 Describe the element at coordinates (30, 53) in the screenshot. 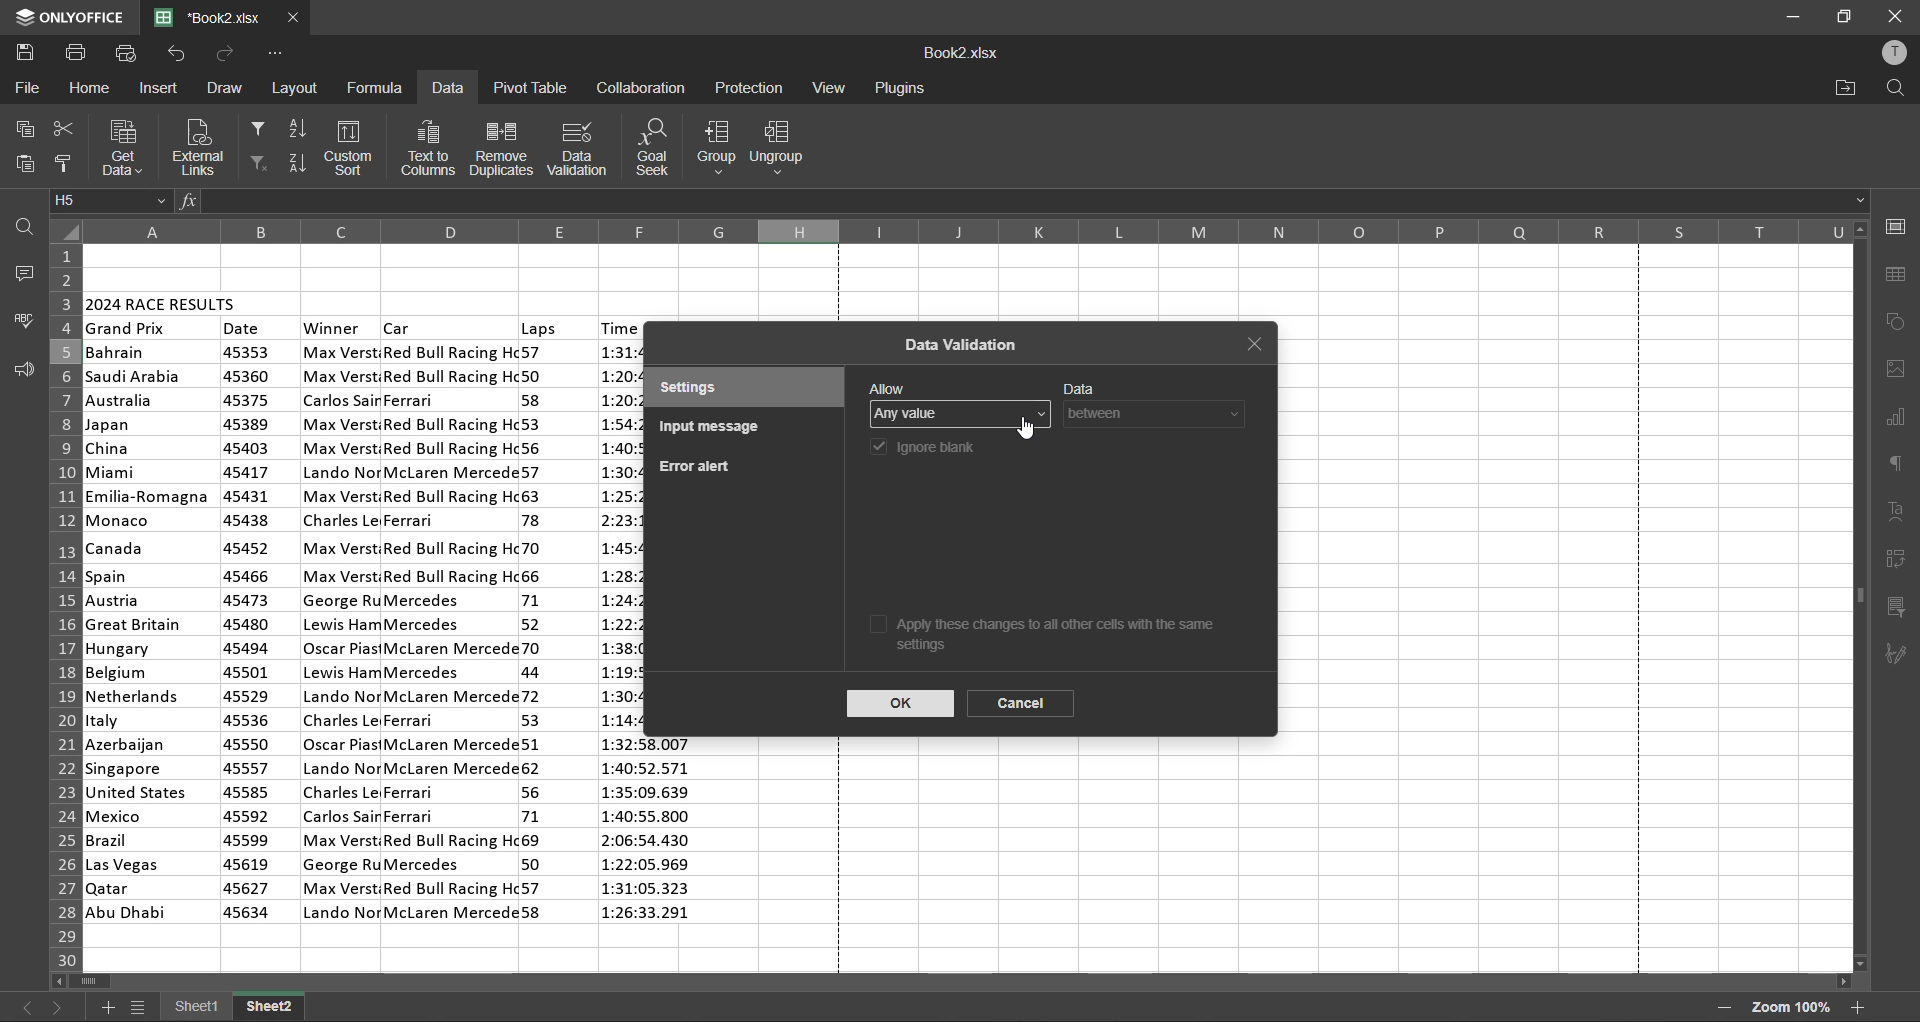

I see `save` at that location.